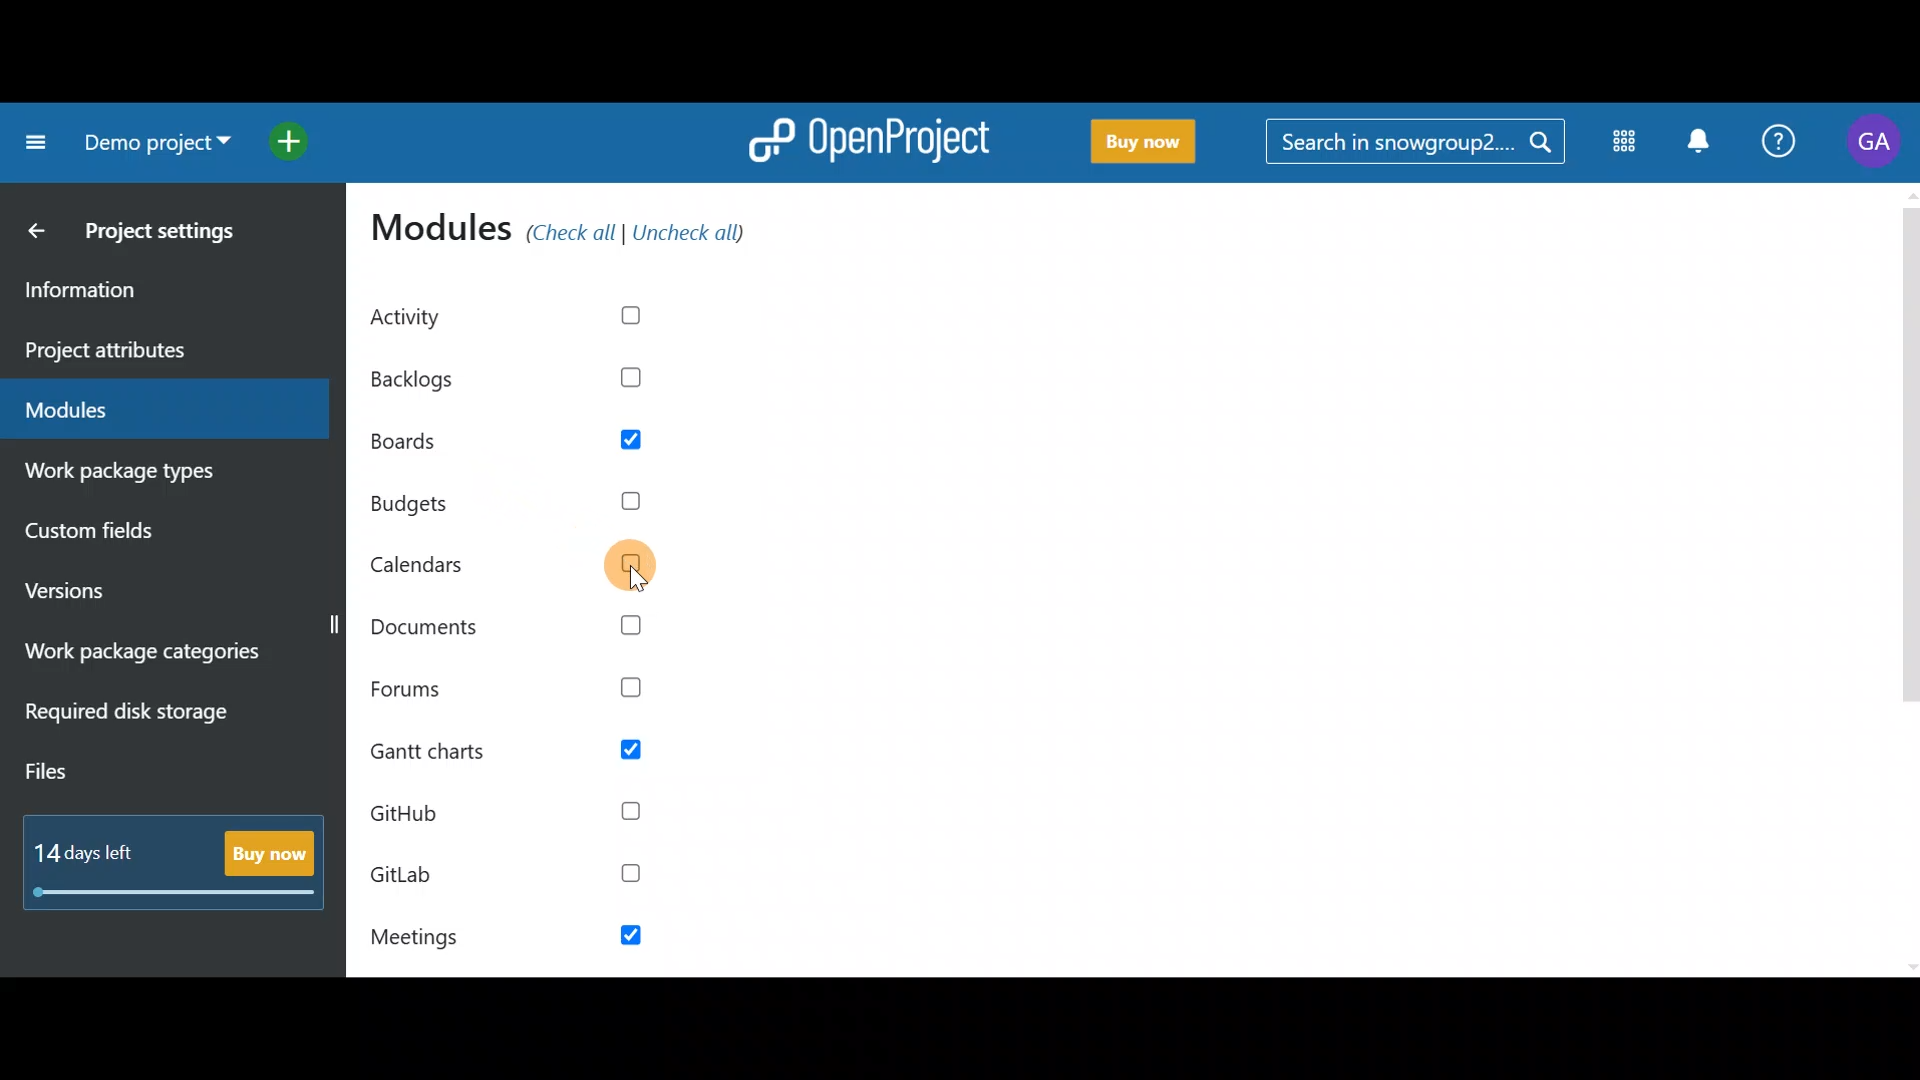 This screenshot has width=1920, height=1080. I want to click on Versions, so click(103, 593).